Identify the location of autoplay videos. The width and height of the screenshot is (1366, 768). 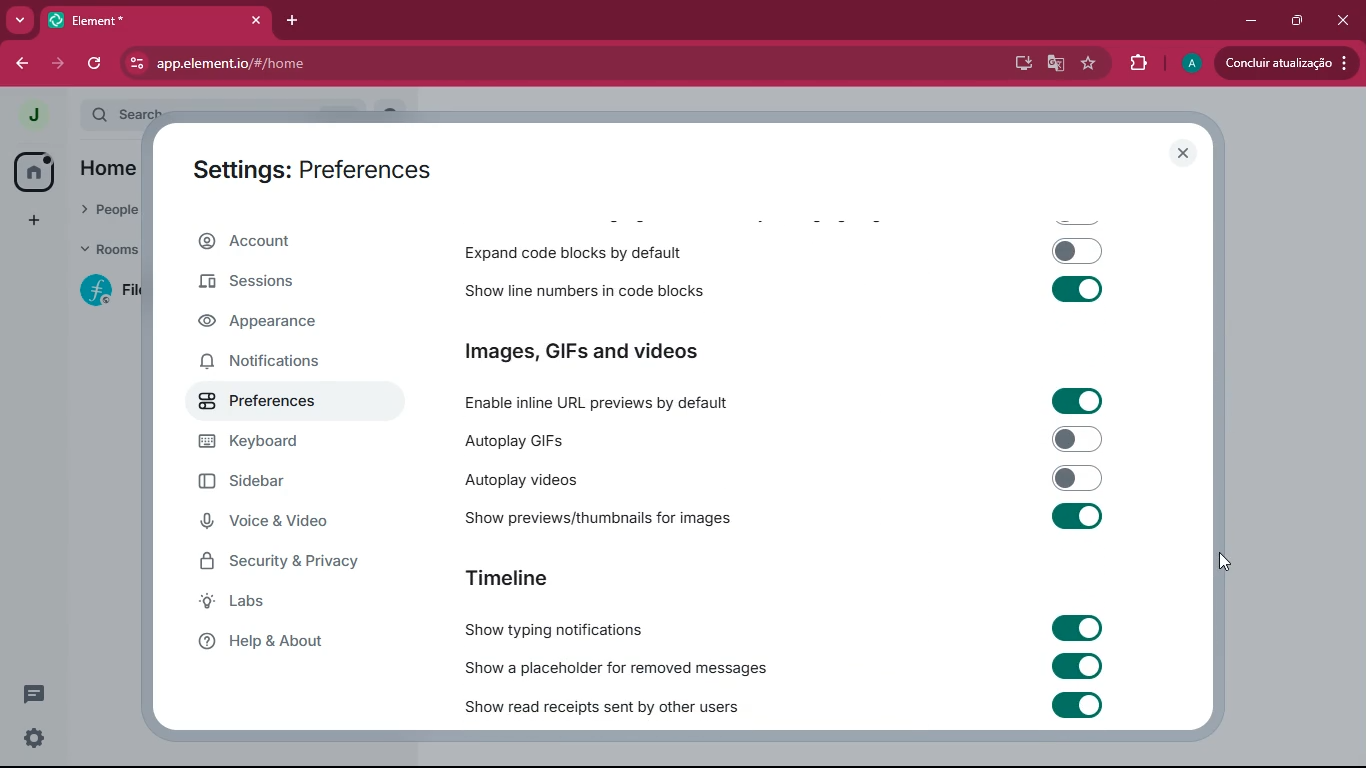
(581, 478).